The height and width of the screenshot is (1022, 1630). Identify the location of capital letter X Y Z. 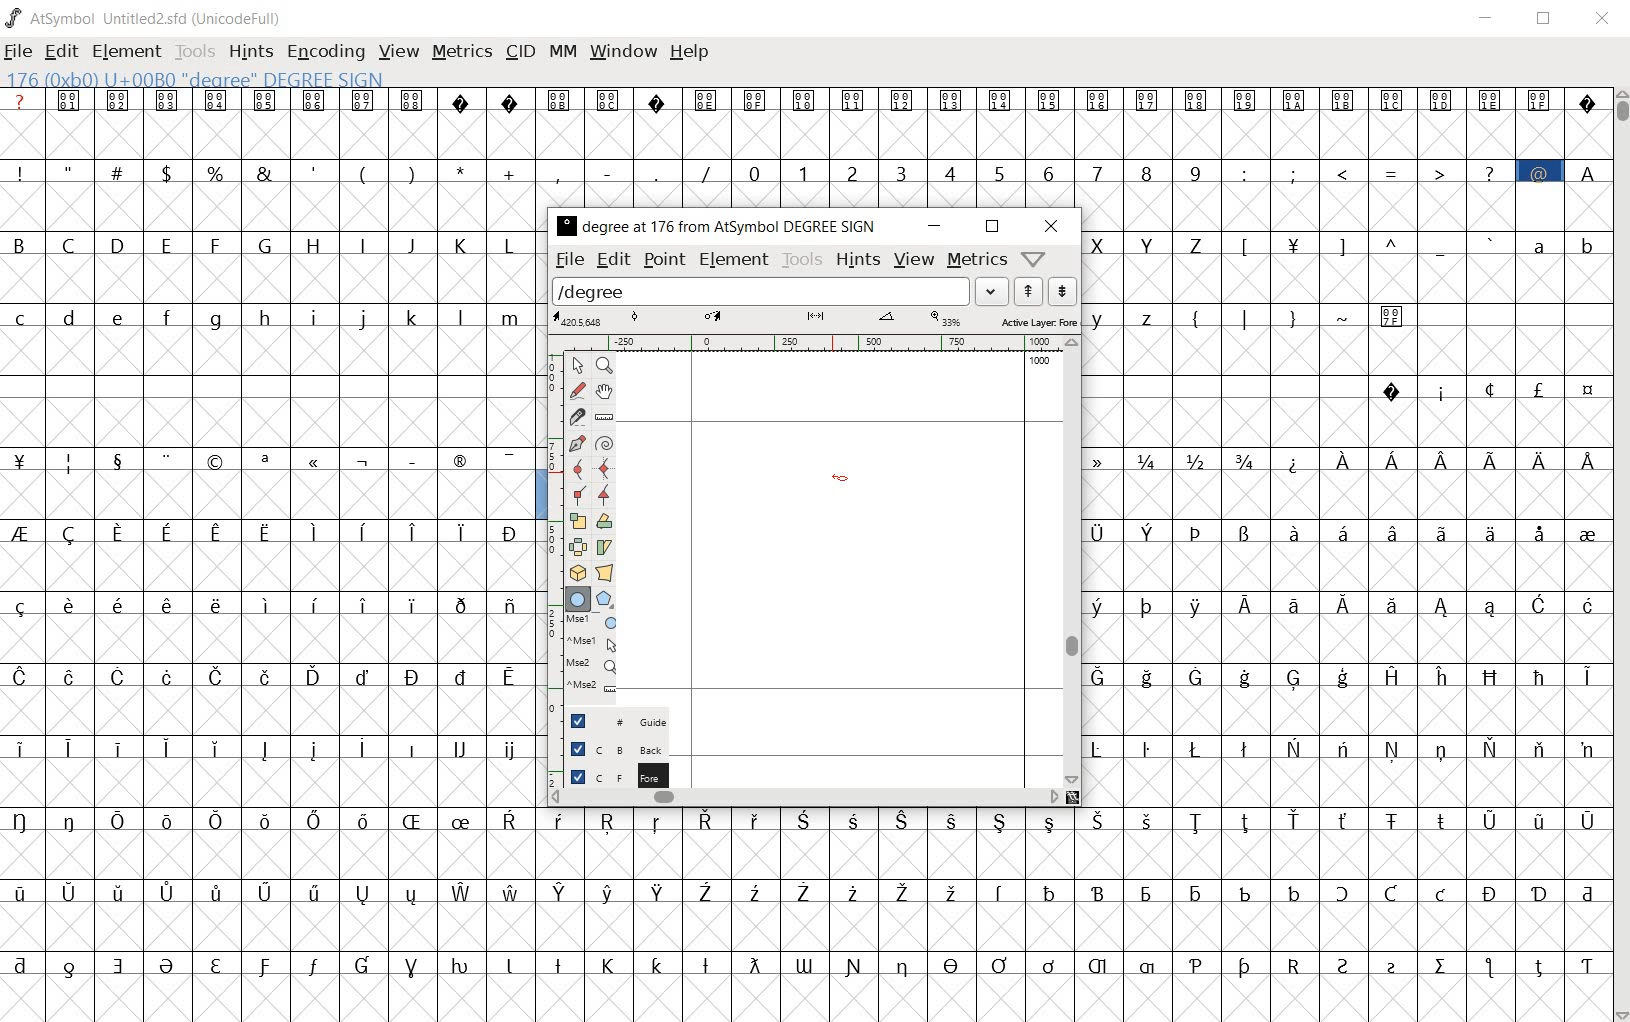
(1155, 244).